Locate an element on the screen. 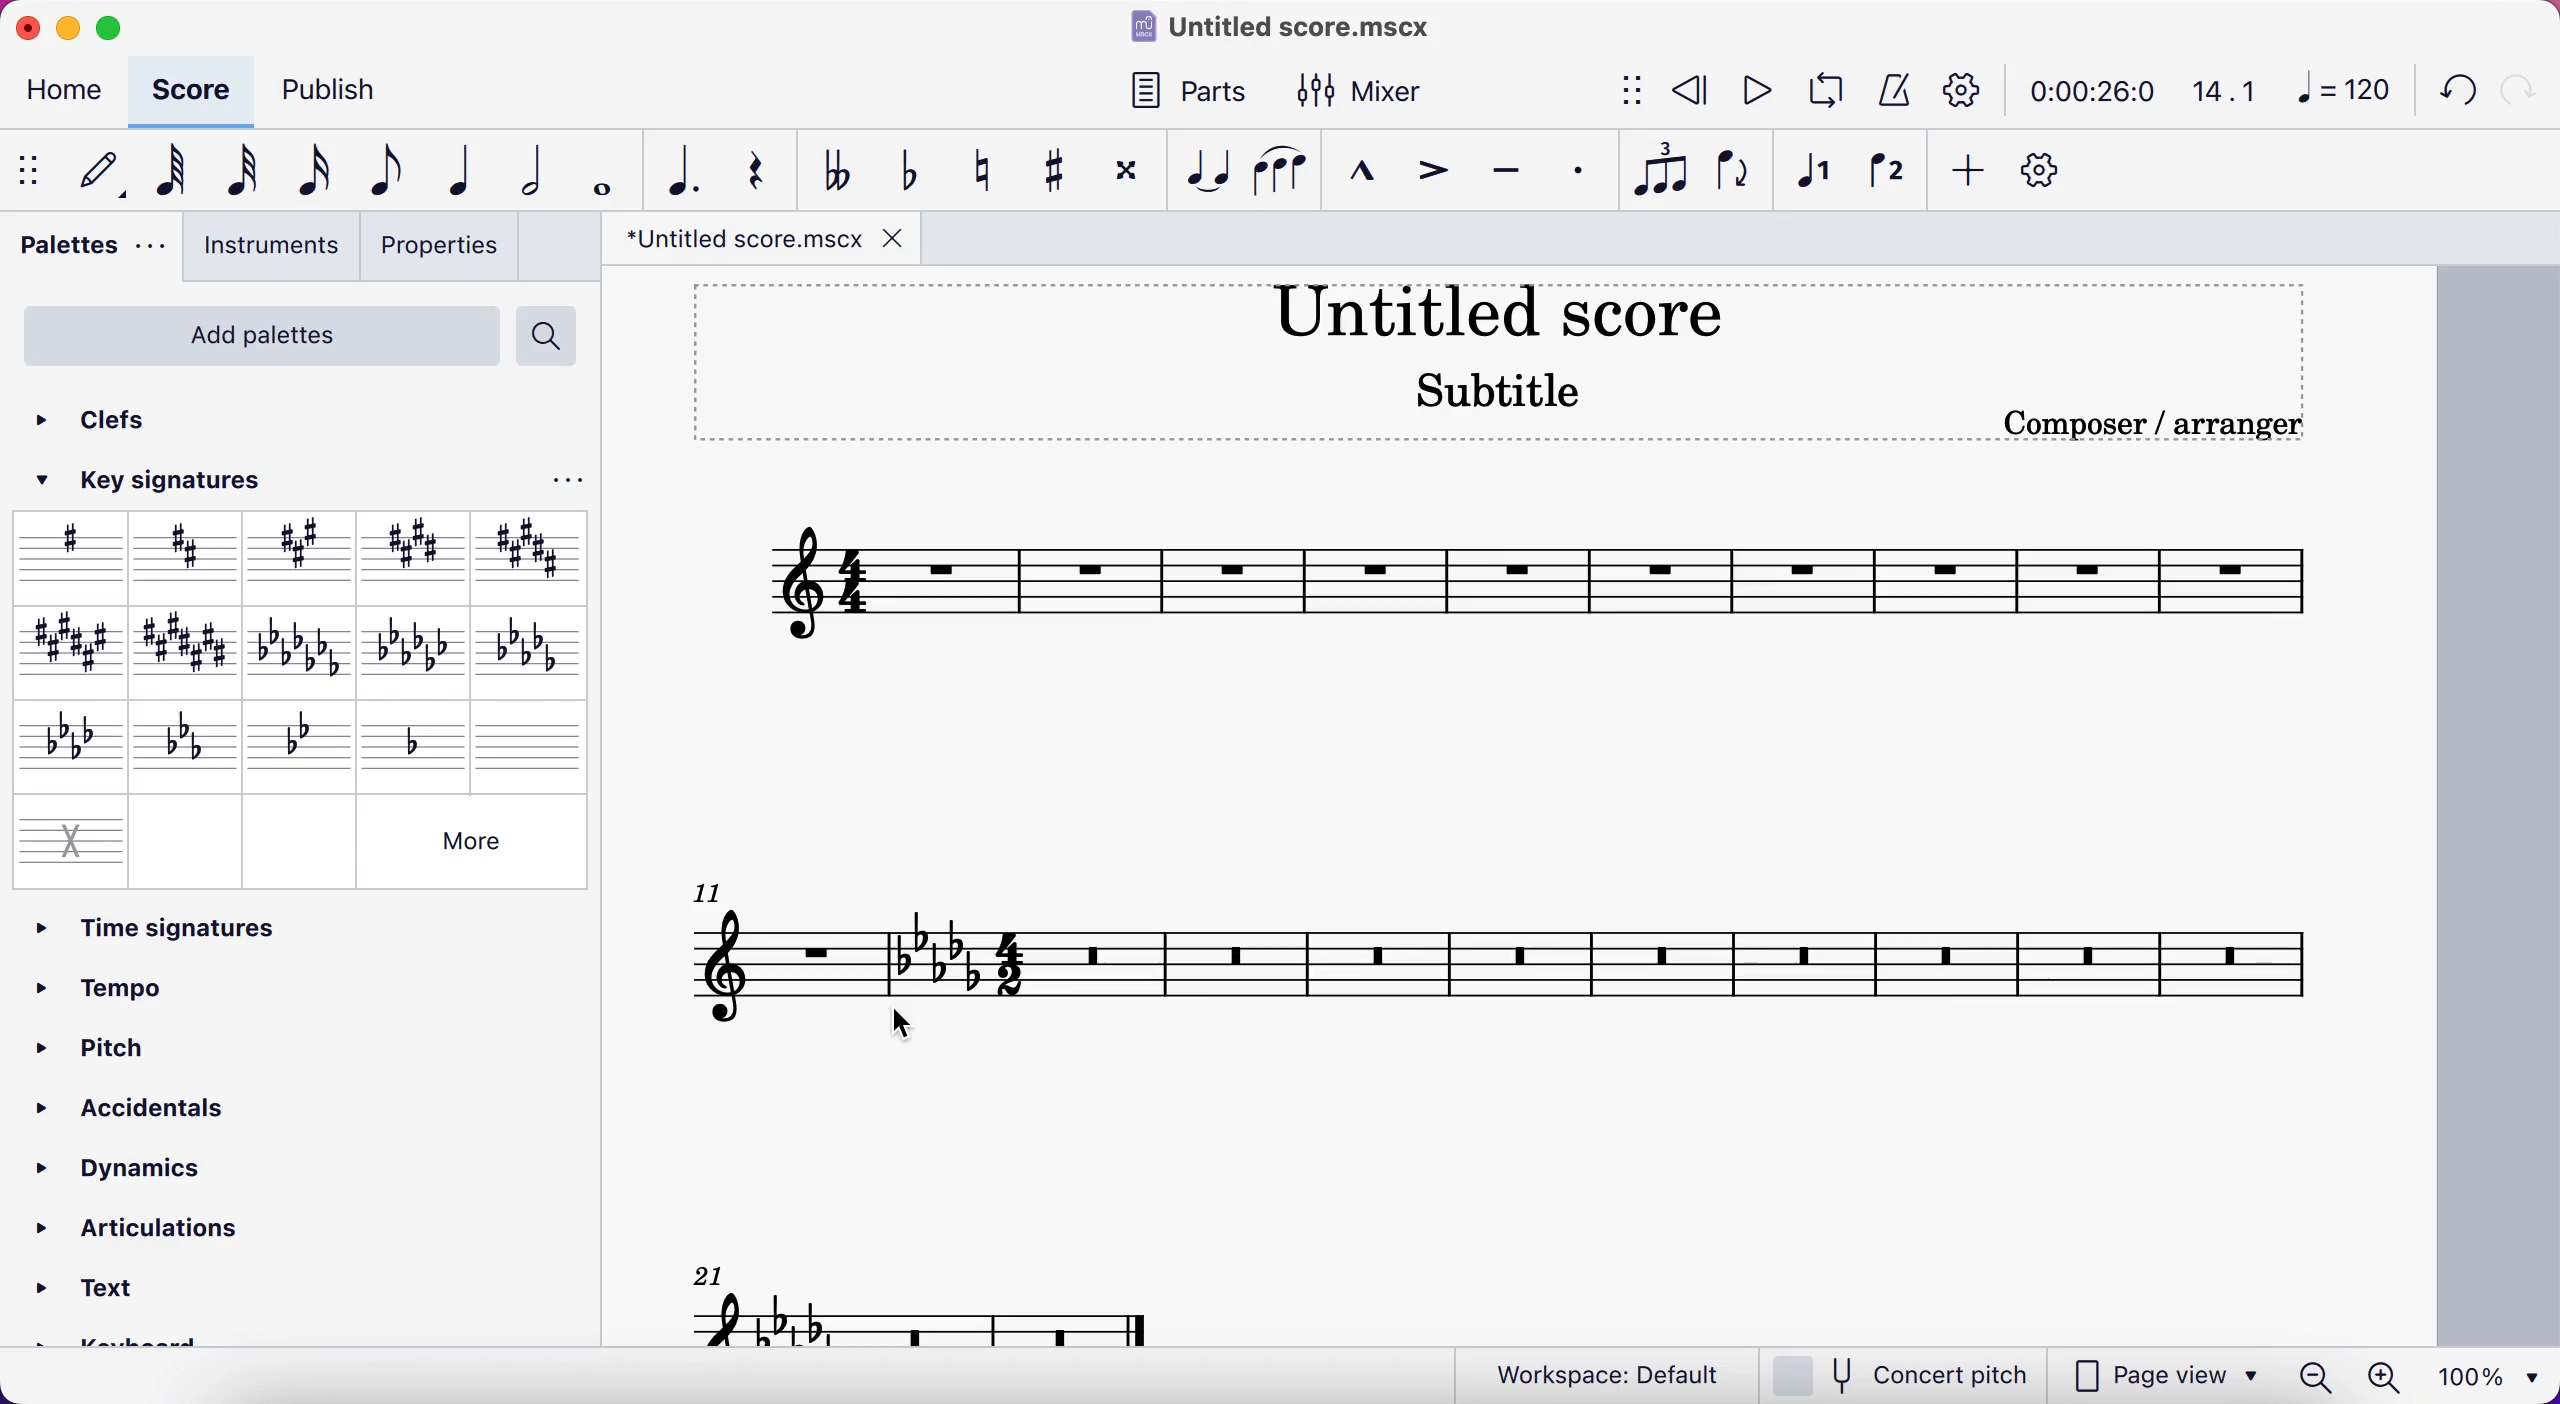 The height and width of the screenshot is (1404, 2560). add palettes is located at coordinates (256, 333).